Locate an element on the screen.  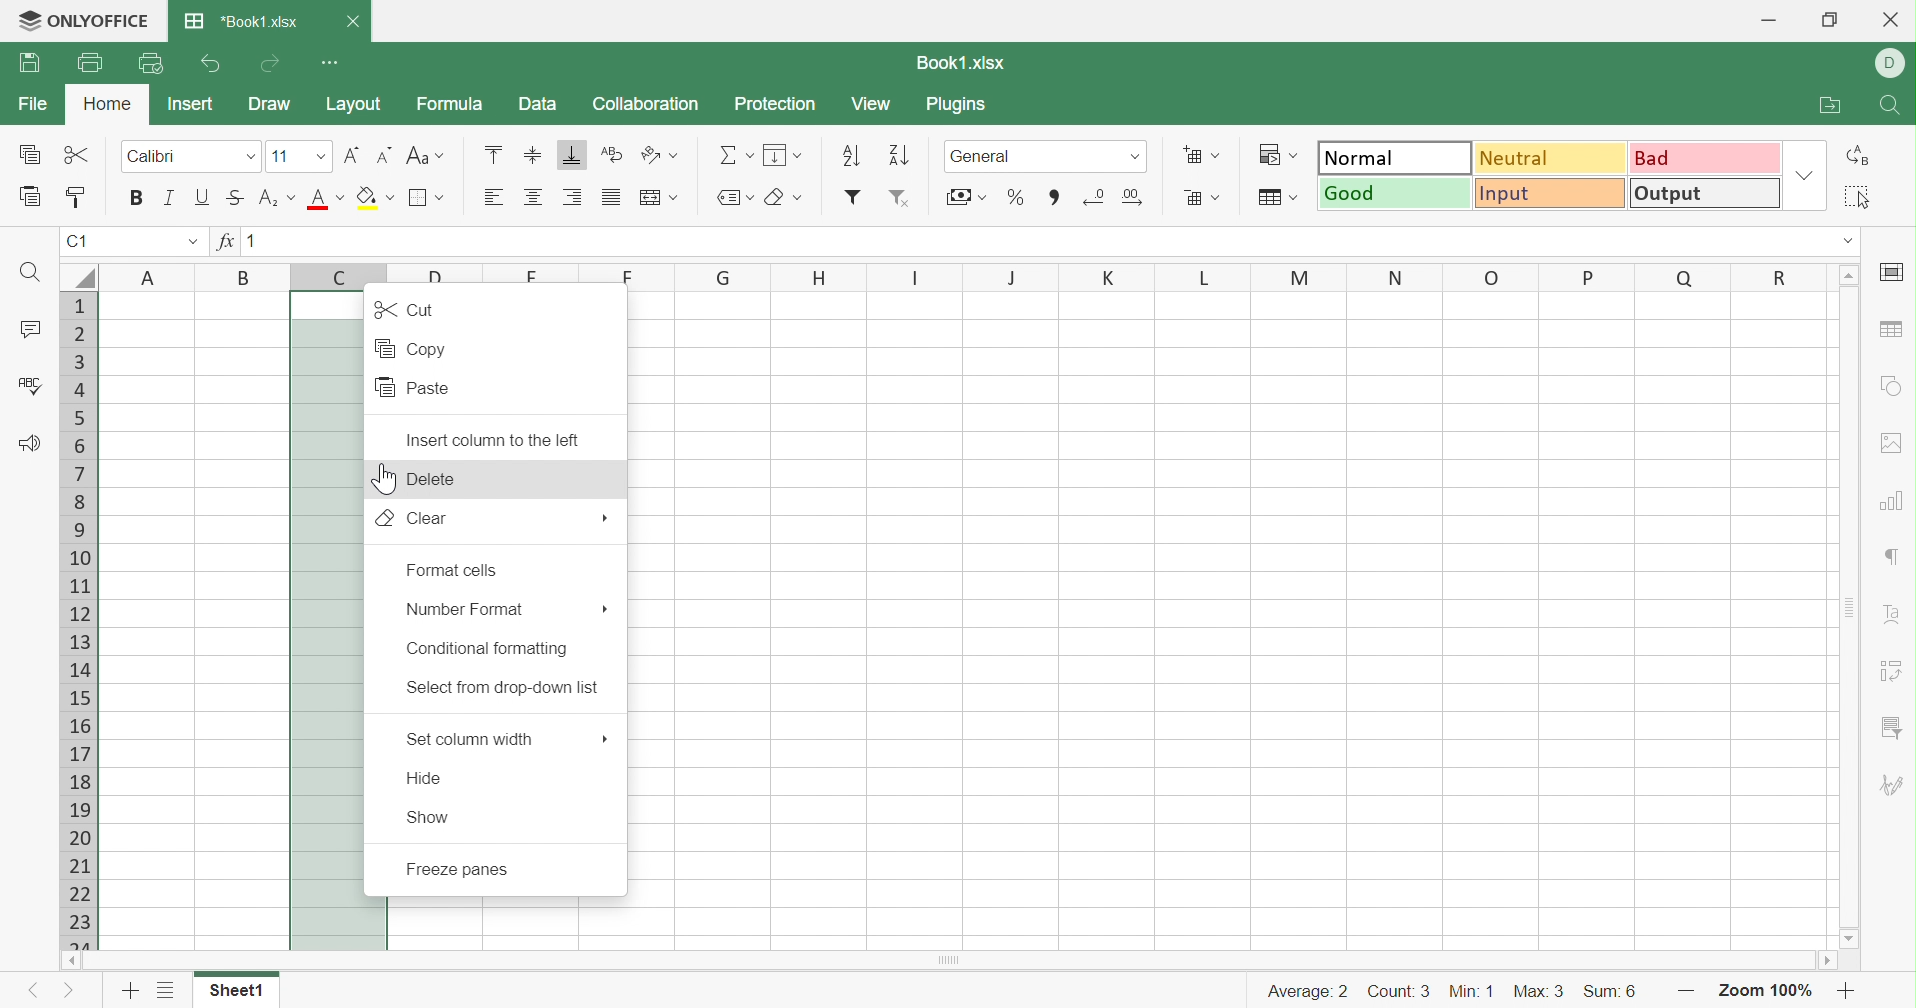
Paste is located at coordinates (28, 195).